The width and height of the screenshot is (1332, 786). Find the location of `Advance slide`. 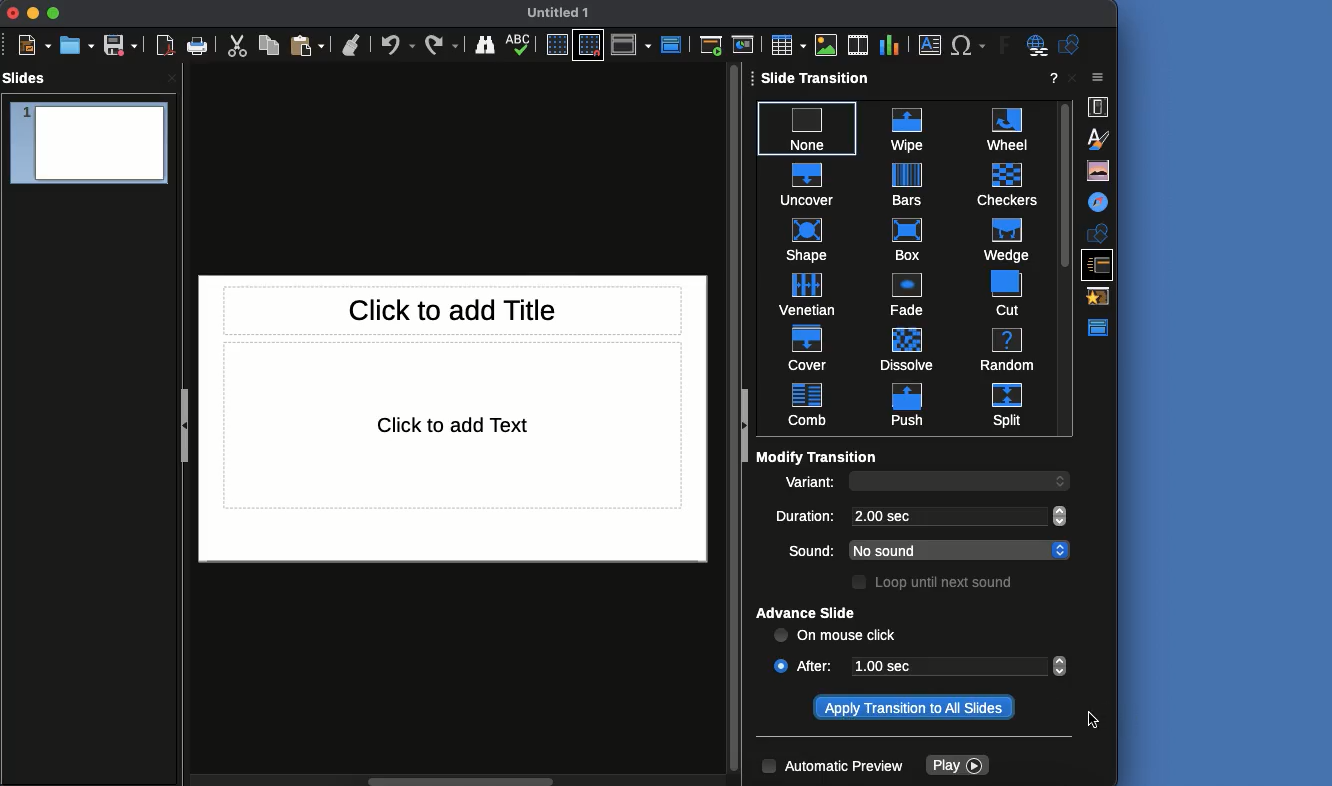

Advance slide is located at coordinates (809, 614).